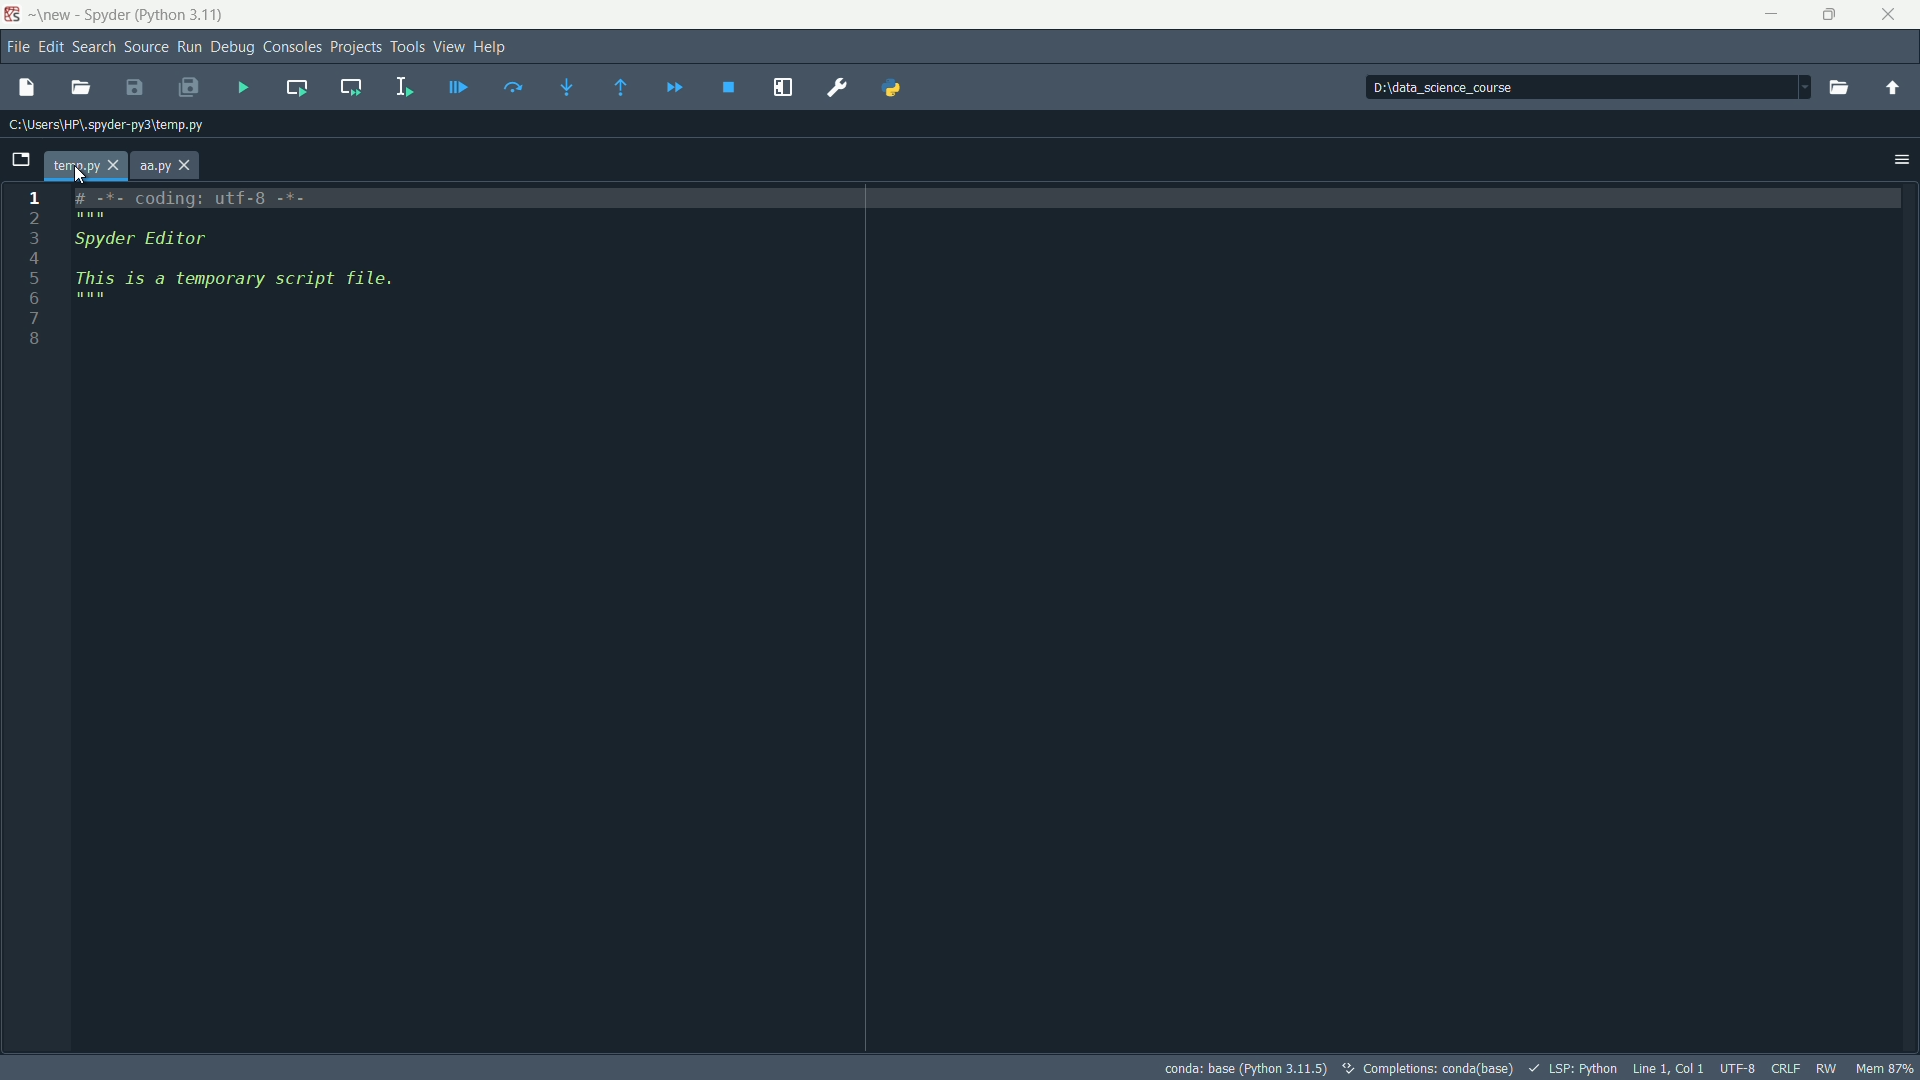  What do you see at coordinates (352, 88) in the screenshot?
I see `run current cell and go to the next one` at bounding box center [352, 88].